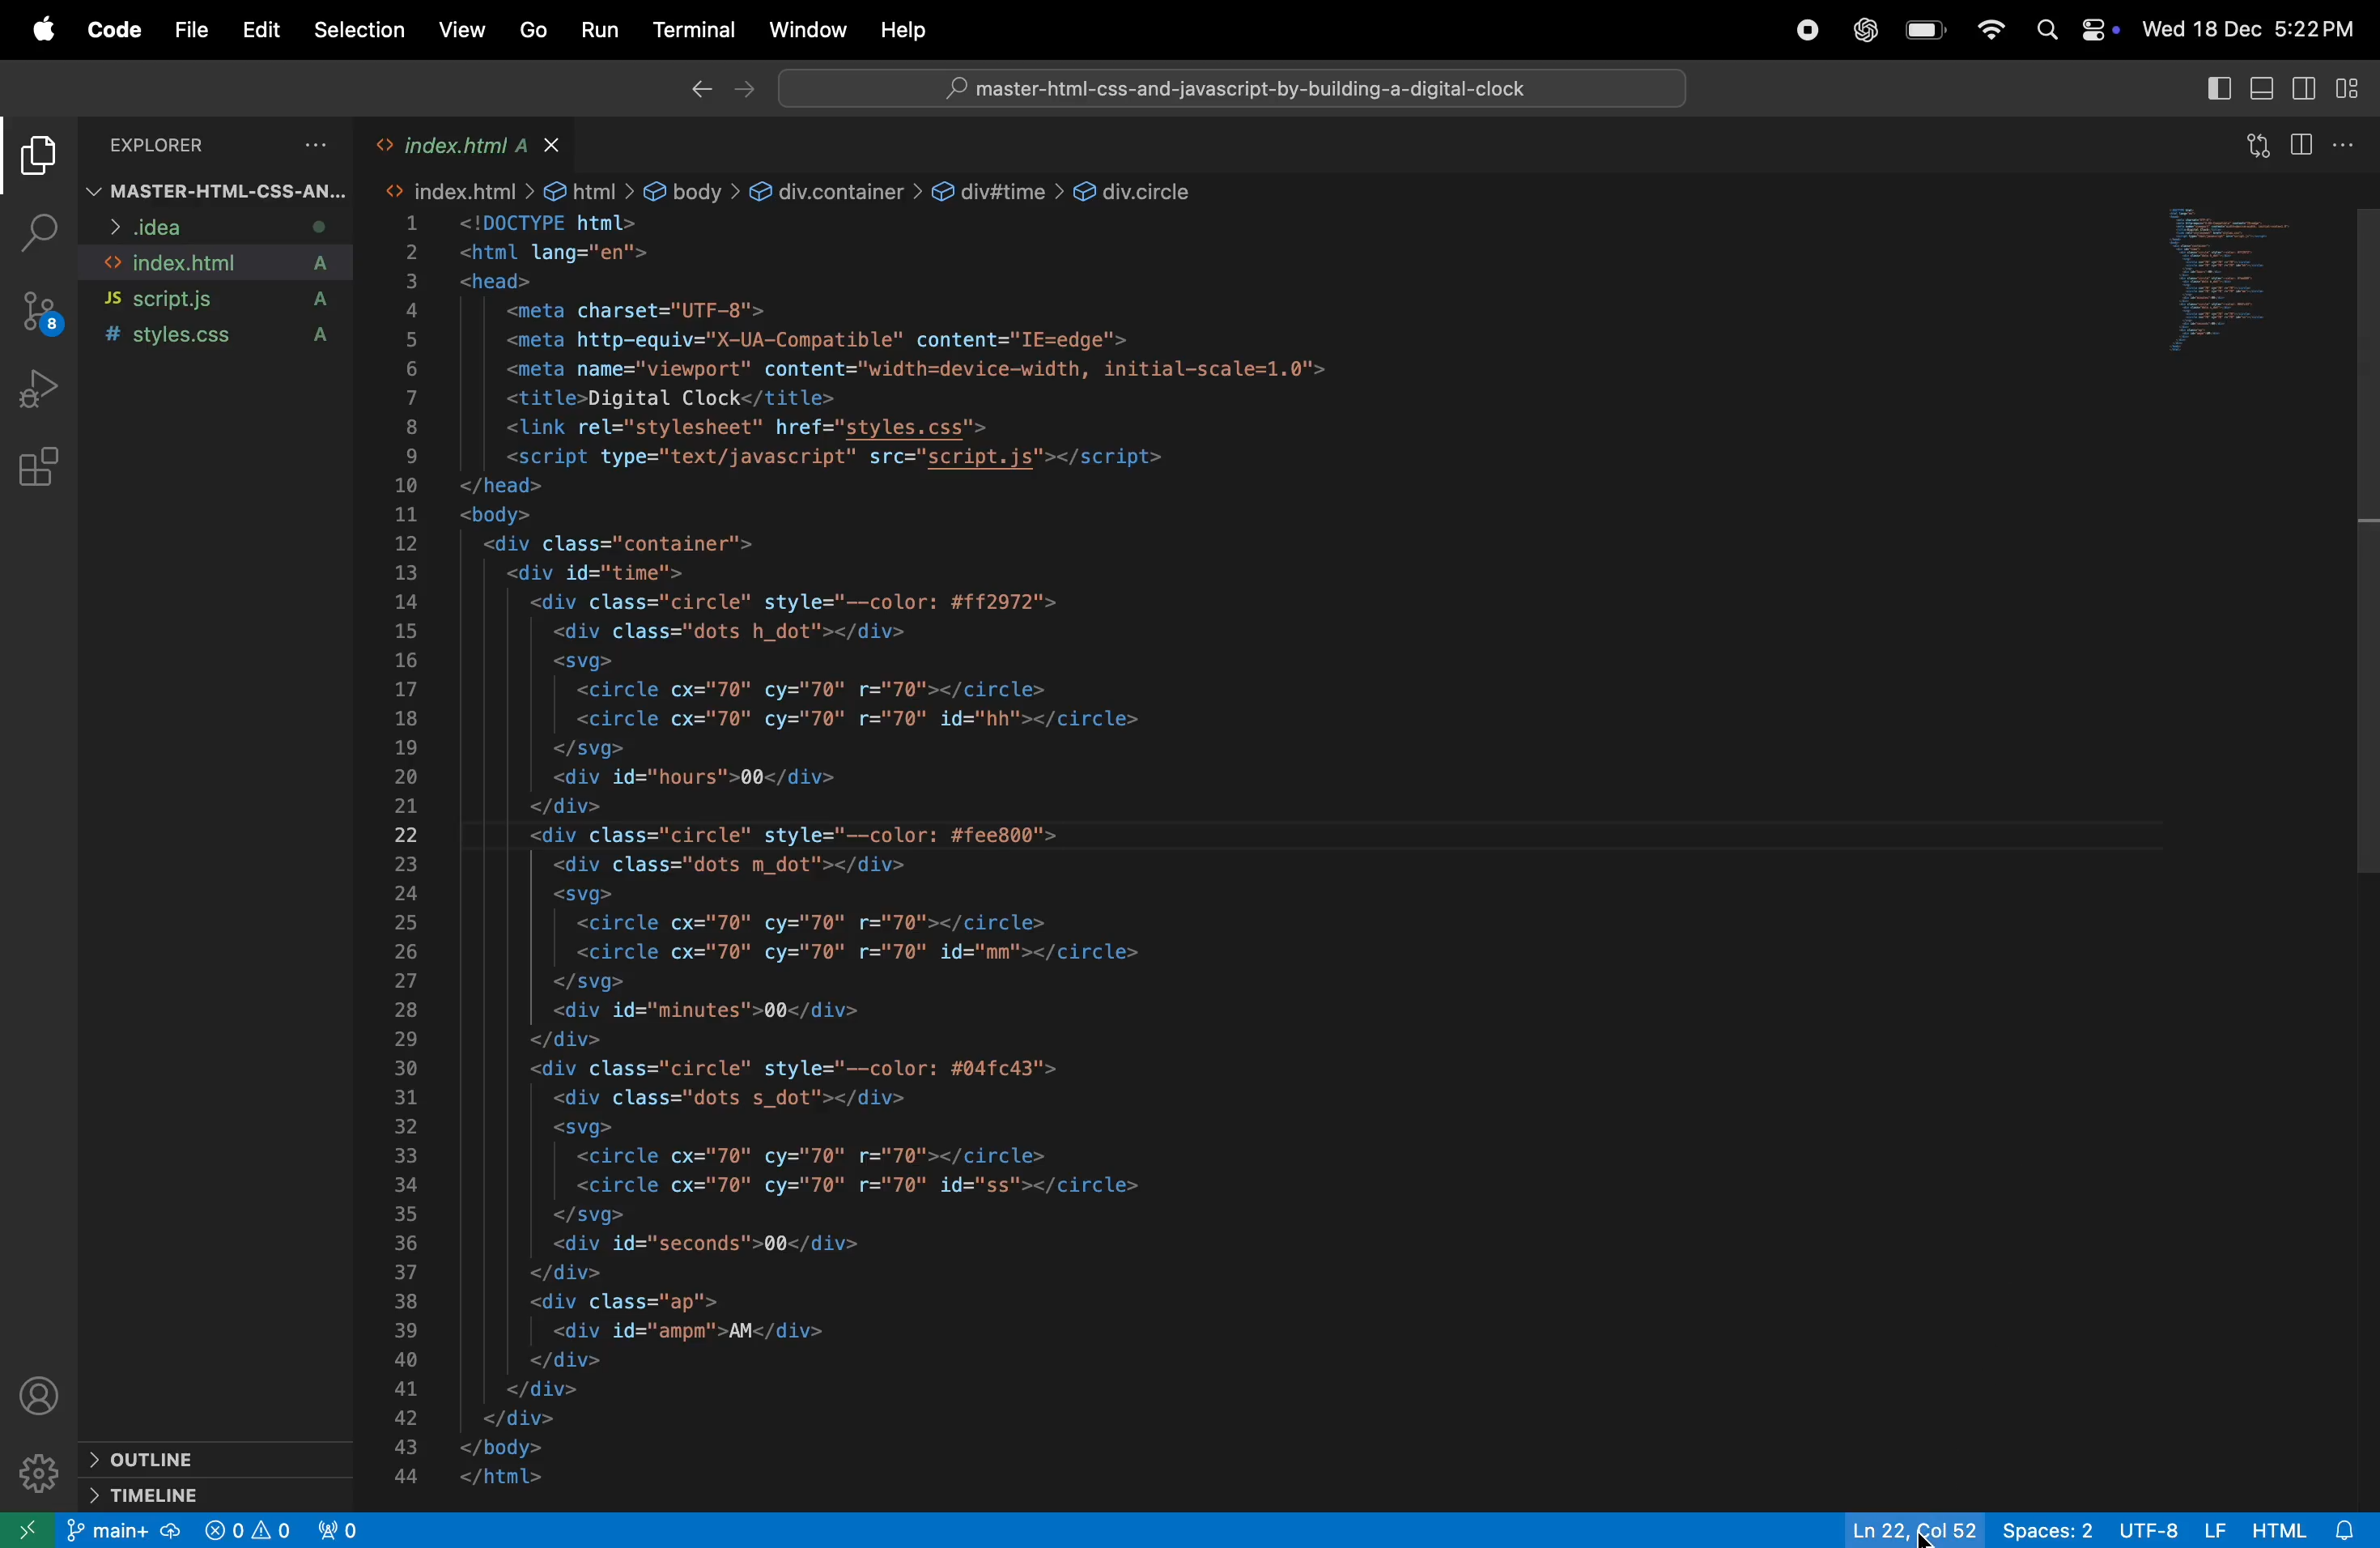 The height and width of the screenshot is (1548, 2380). What do you see at coordinates (2354, 148) in the screenshot?
I see `options` at bounding box center [2354, 148].